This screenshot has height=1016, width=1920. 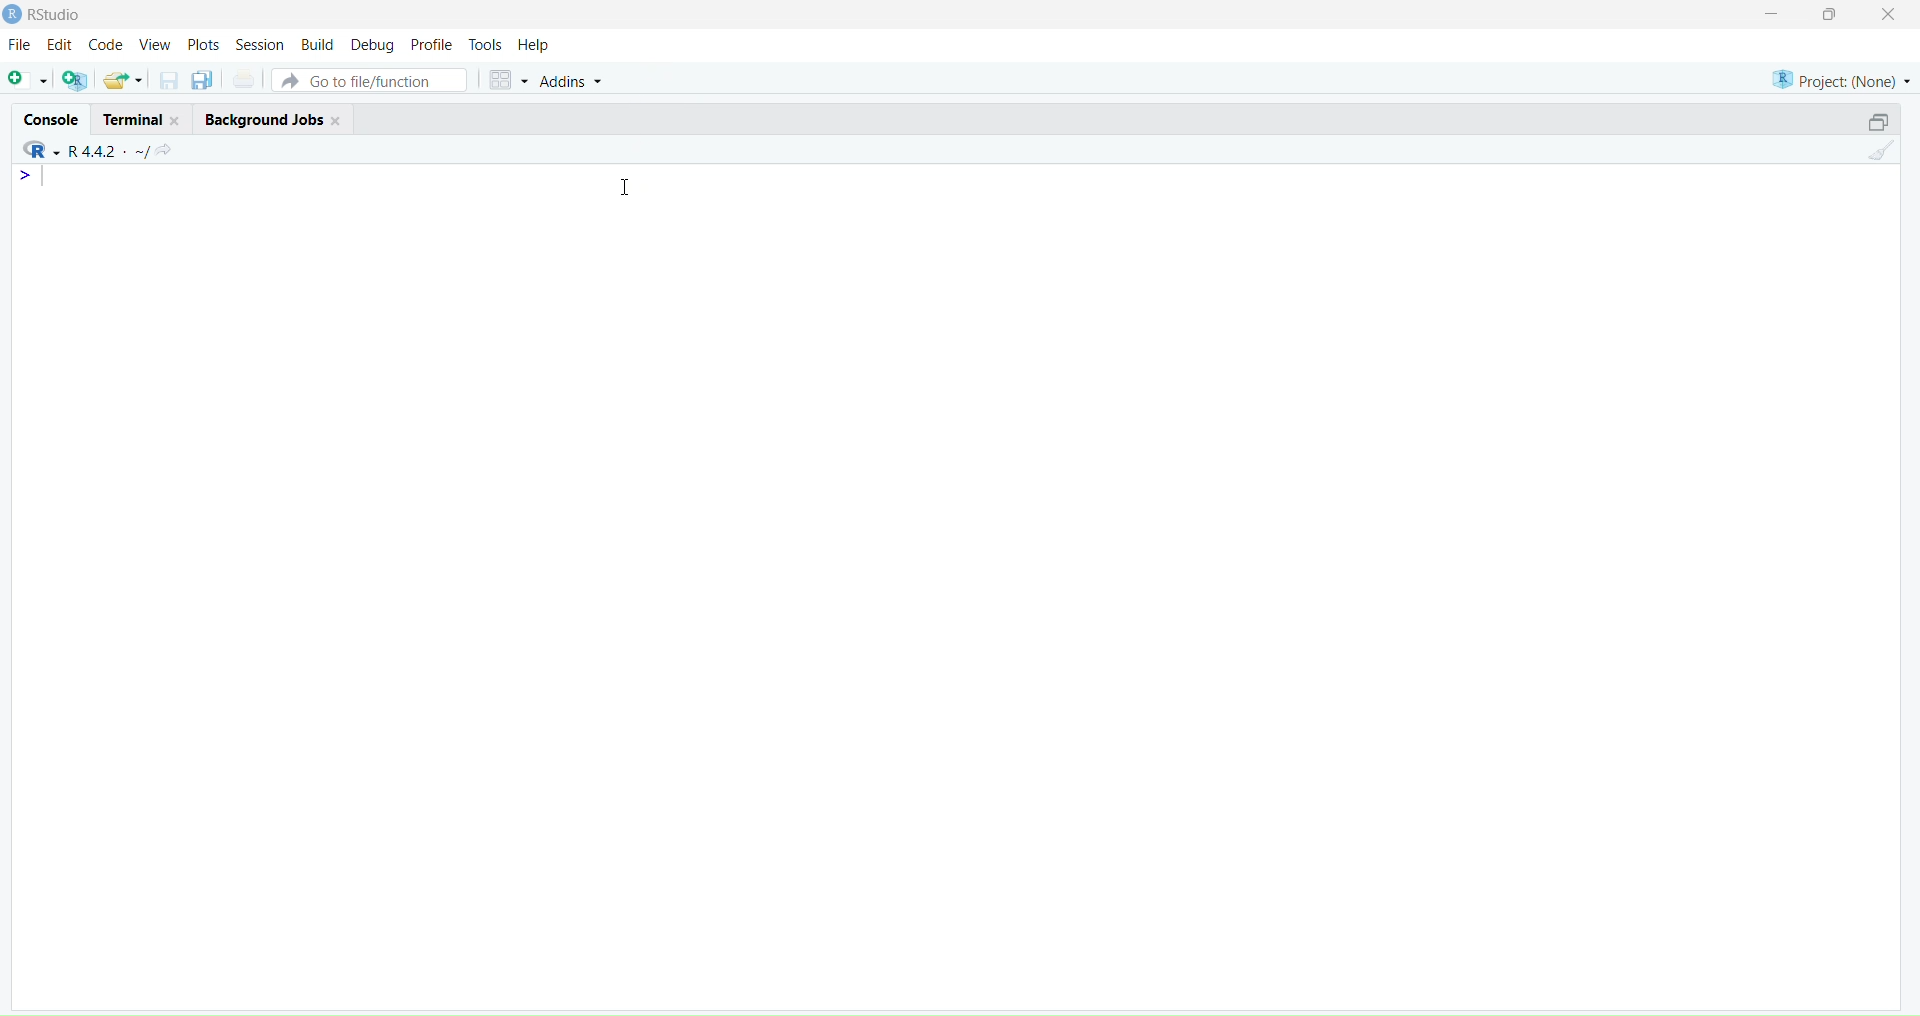 What do you see at coordinates (431, 46) in the screenshot?
I see `profile` at bounding box center [431, 46].